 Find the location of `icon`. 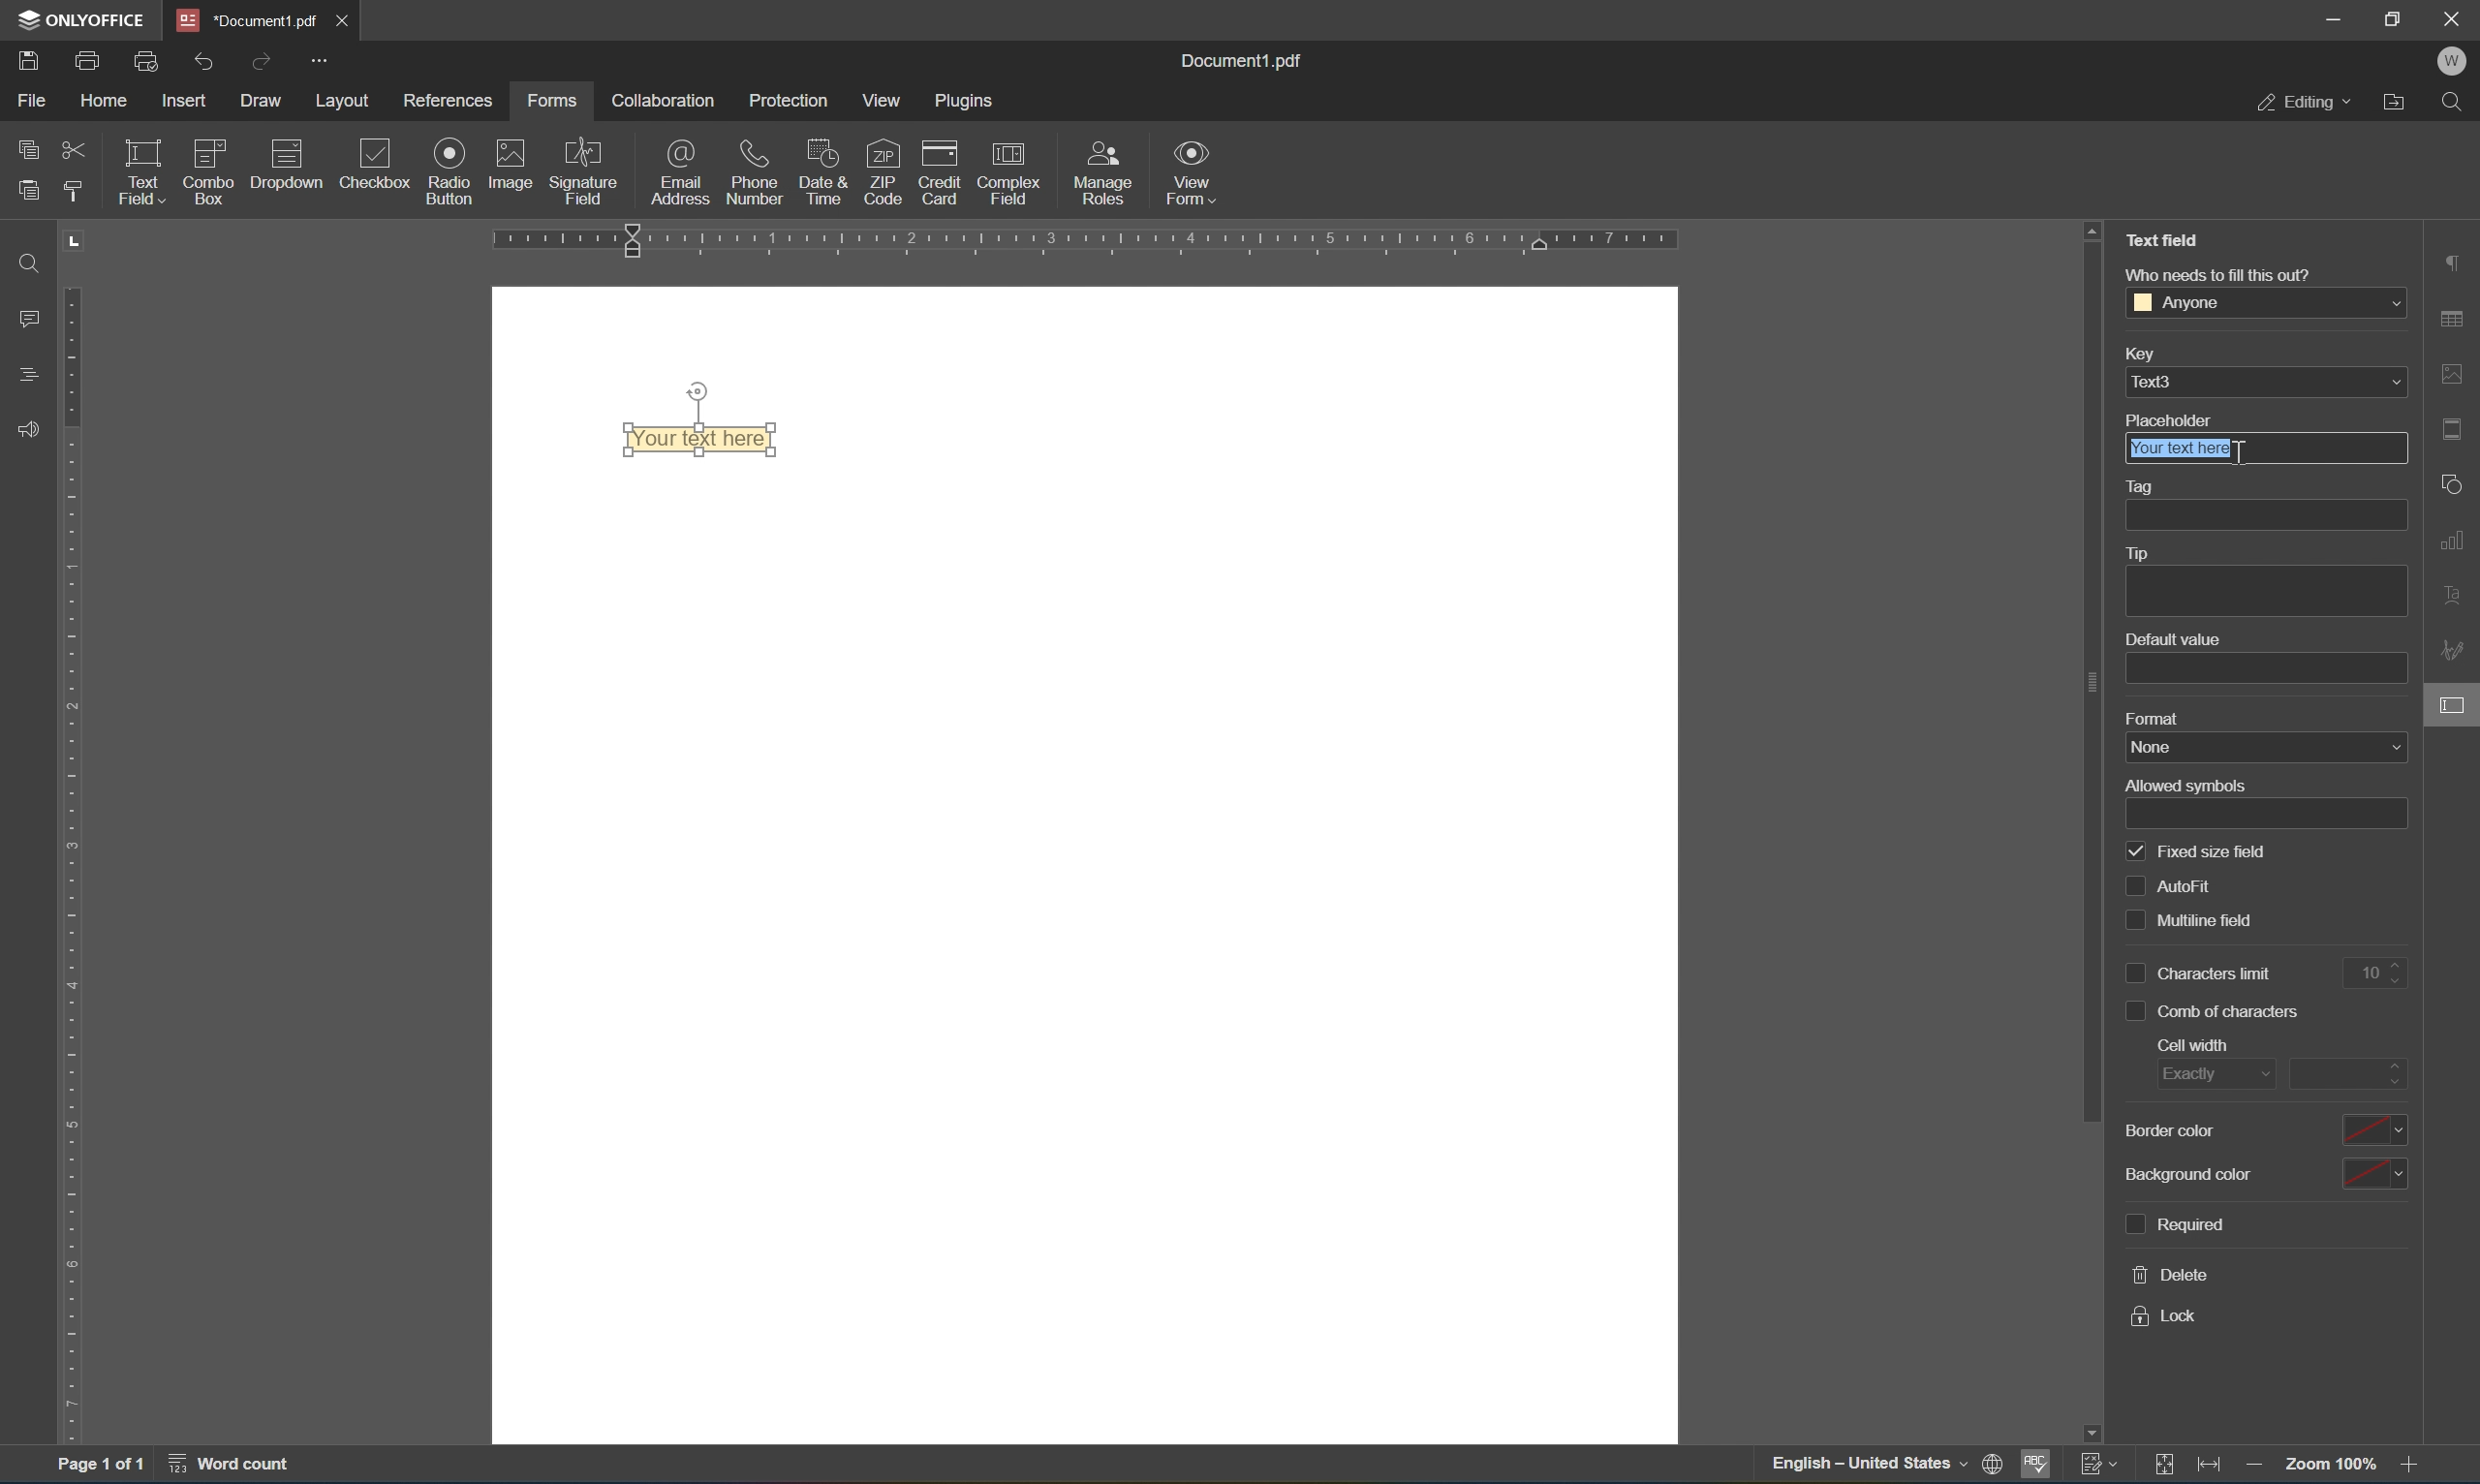

icon is located at coordinates (295, 153).